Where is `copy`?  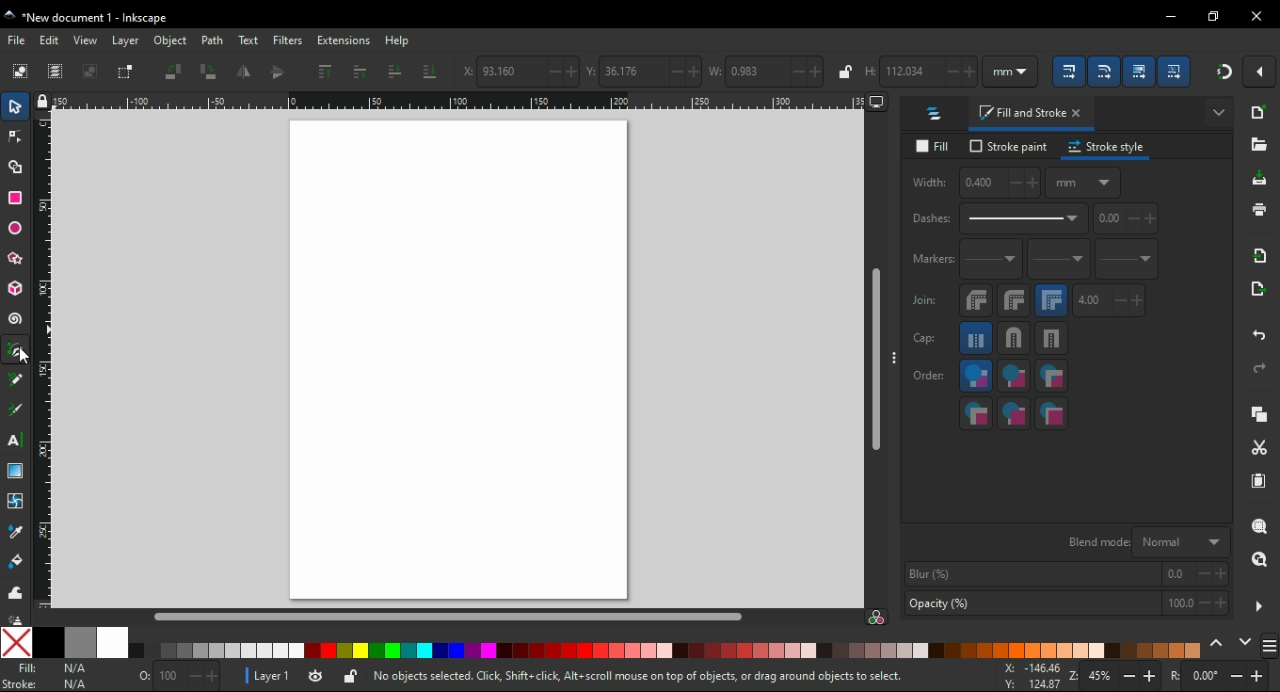 copy is located at coordinates (1259, 415).